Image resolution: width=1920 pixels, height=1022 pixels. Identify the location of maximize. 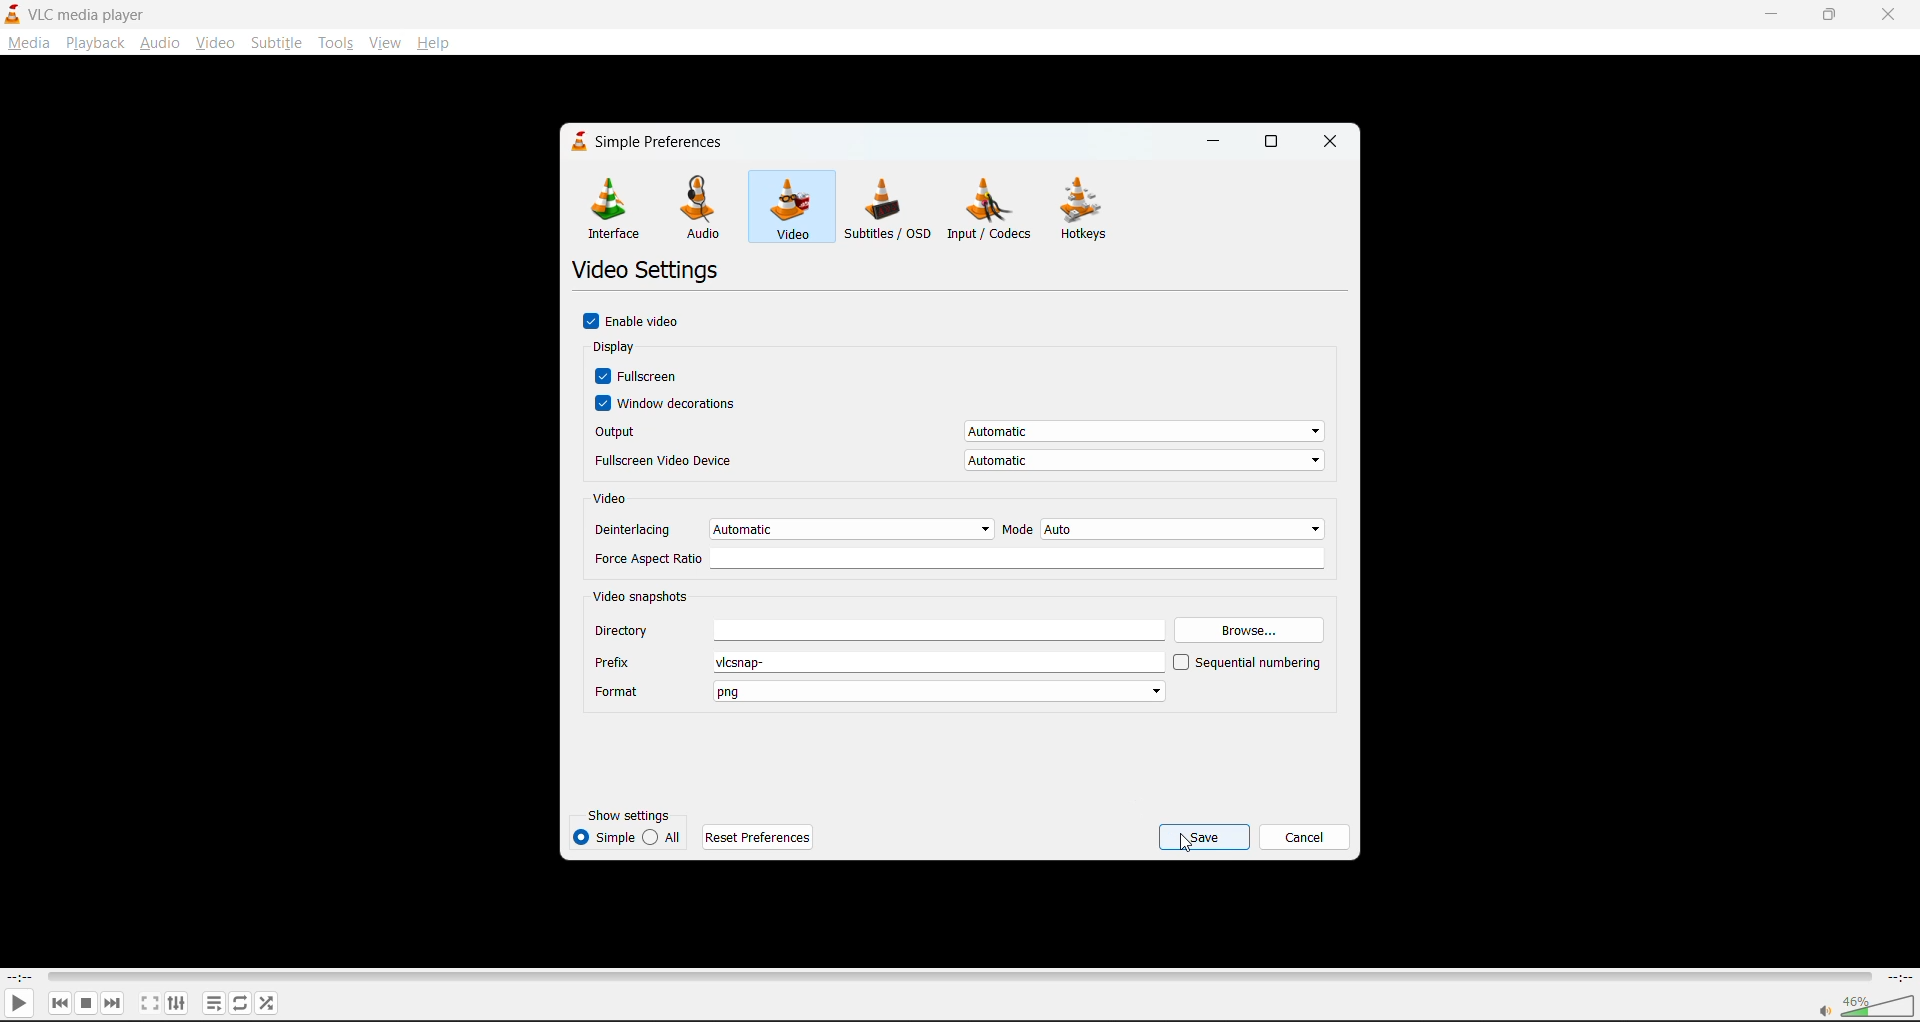
(1273, 138).